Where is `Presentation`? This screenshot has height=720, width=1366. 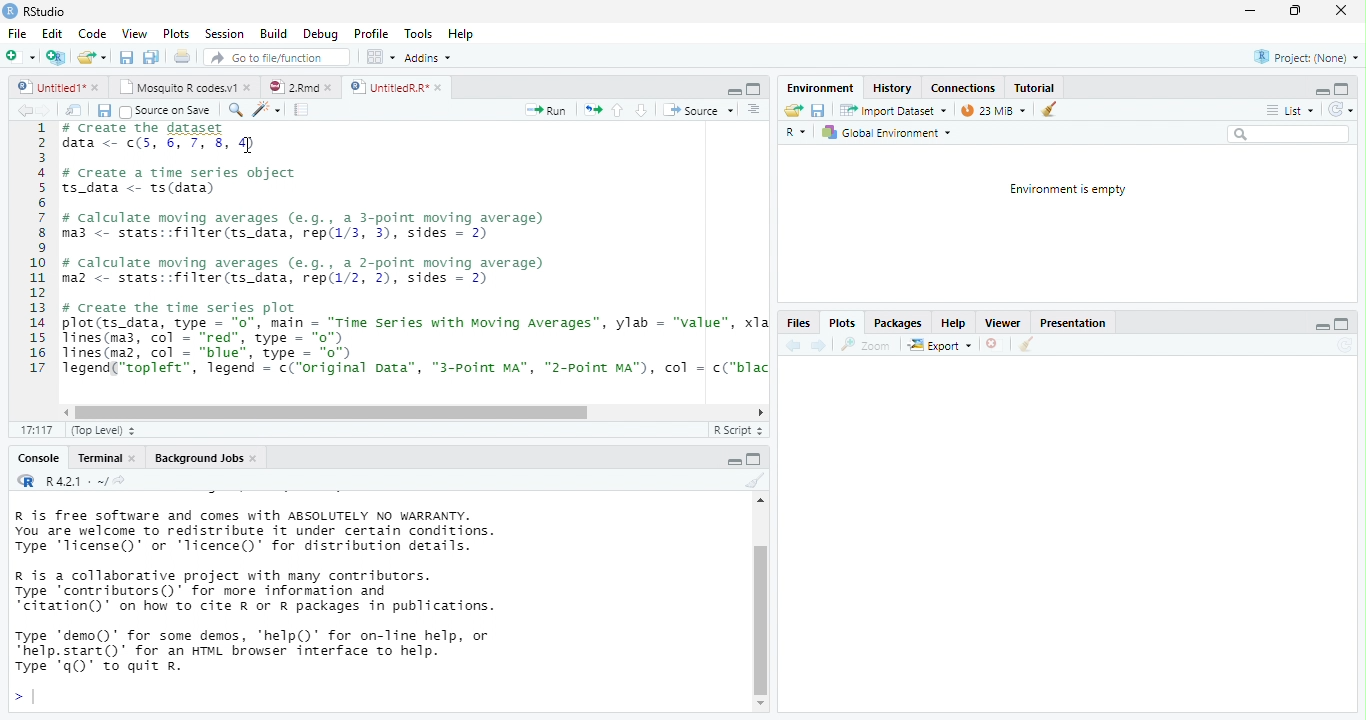 Presentation is located at coordinates (1071, 325).